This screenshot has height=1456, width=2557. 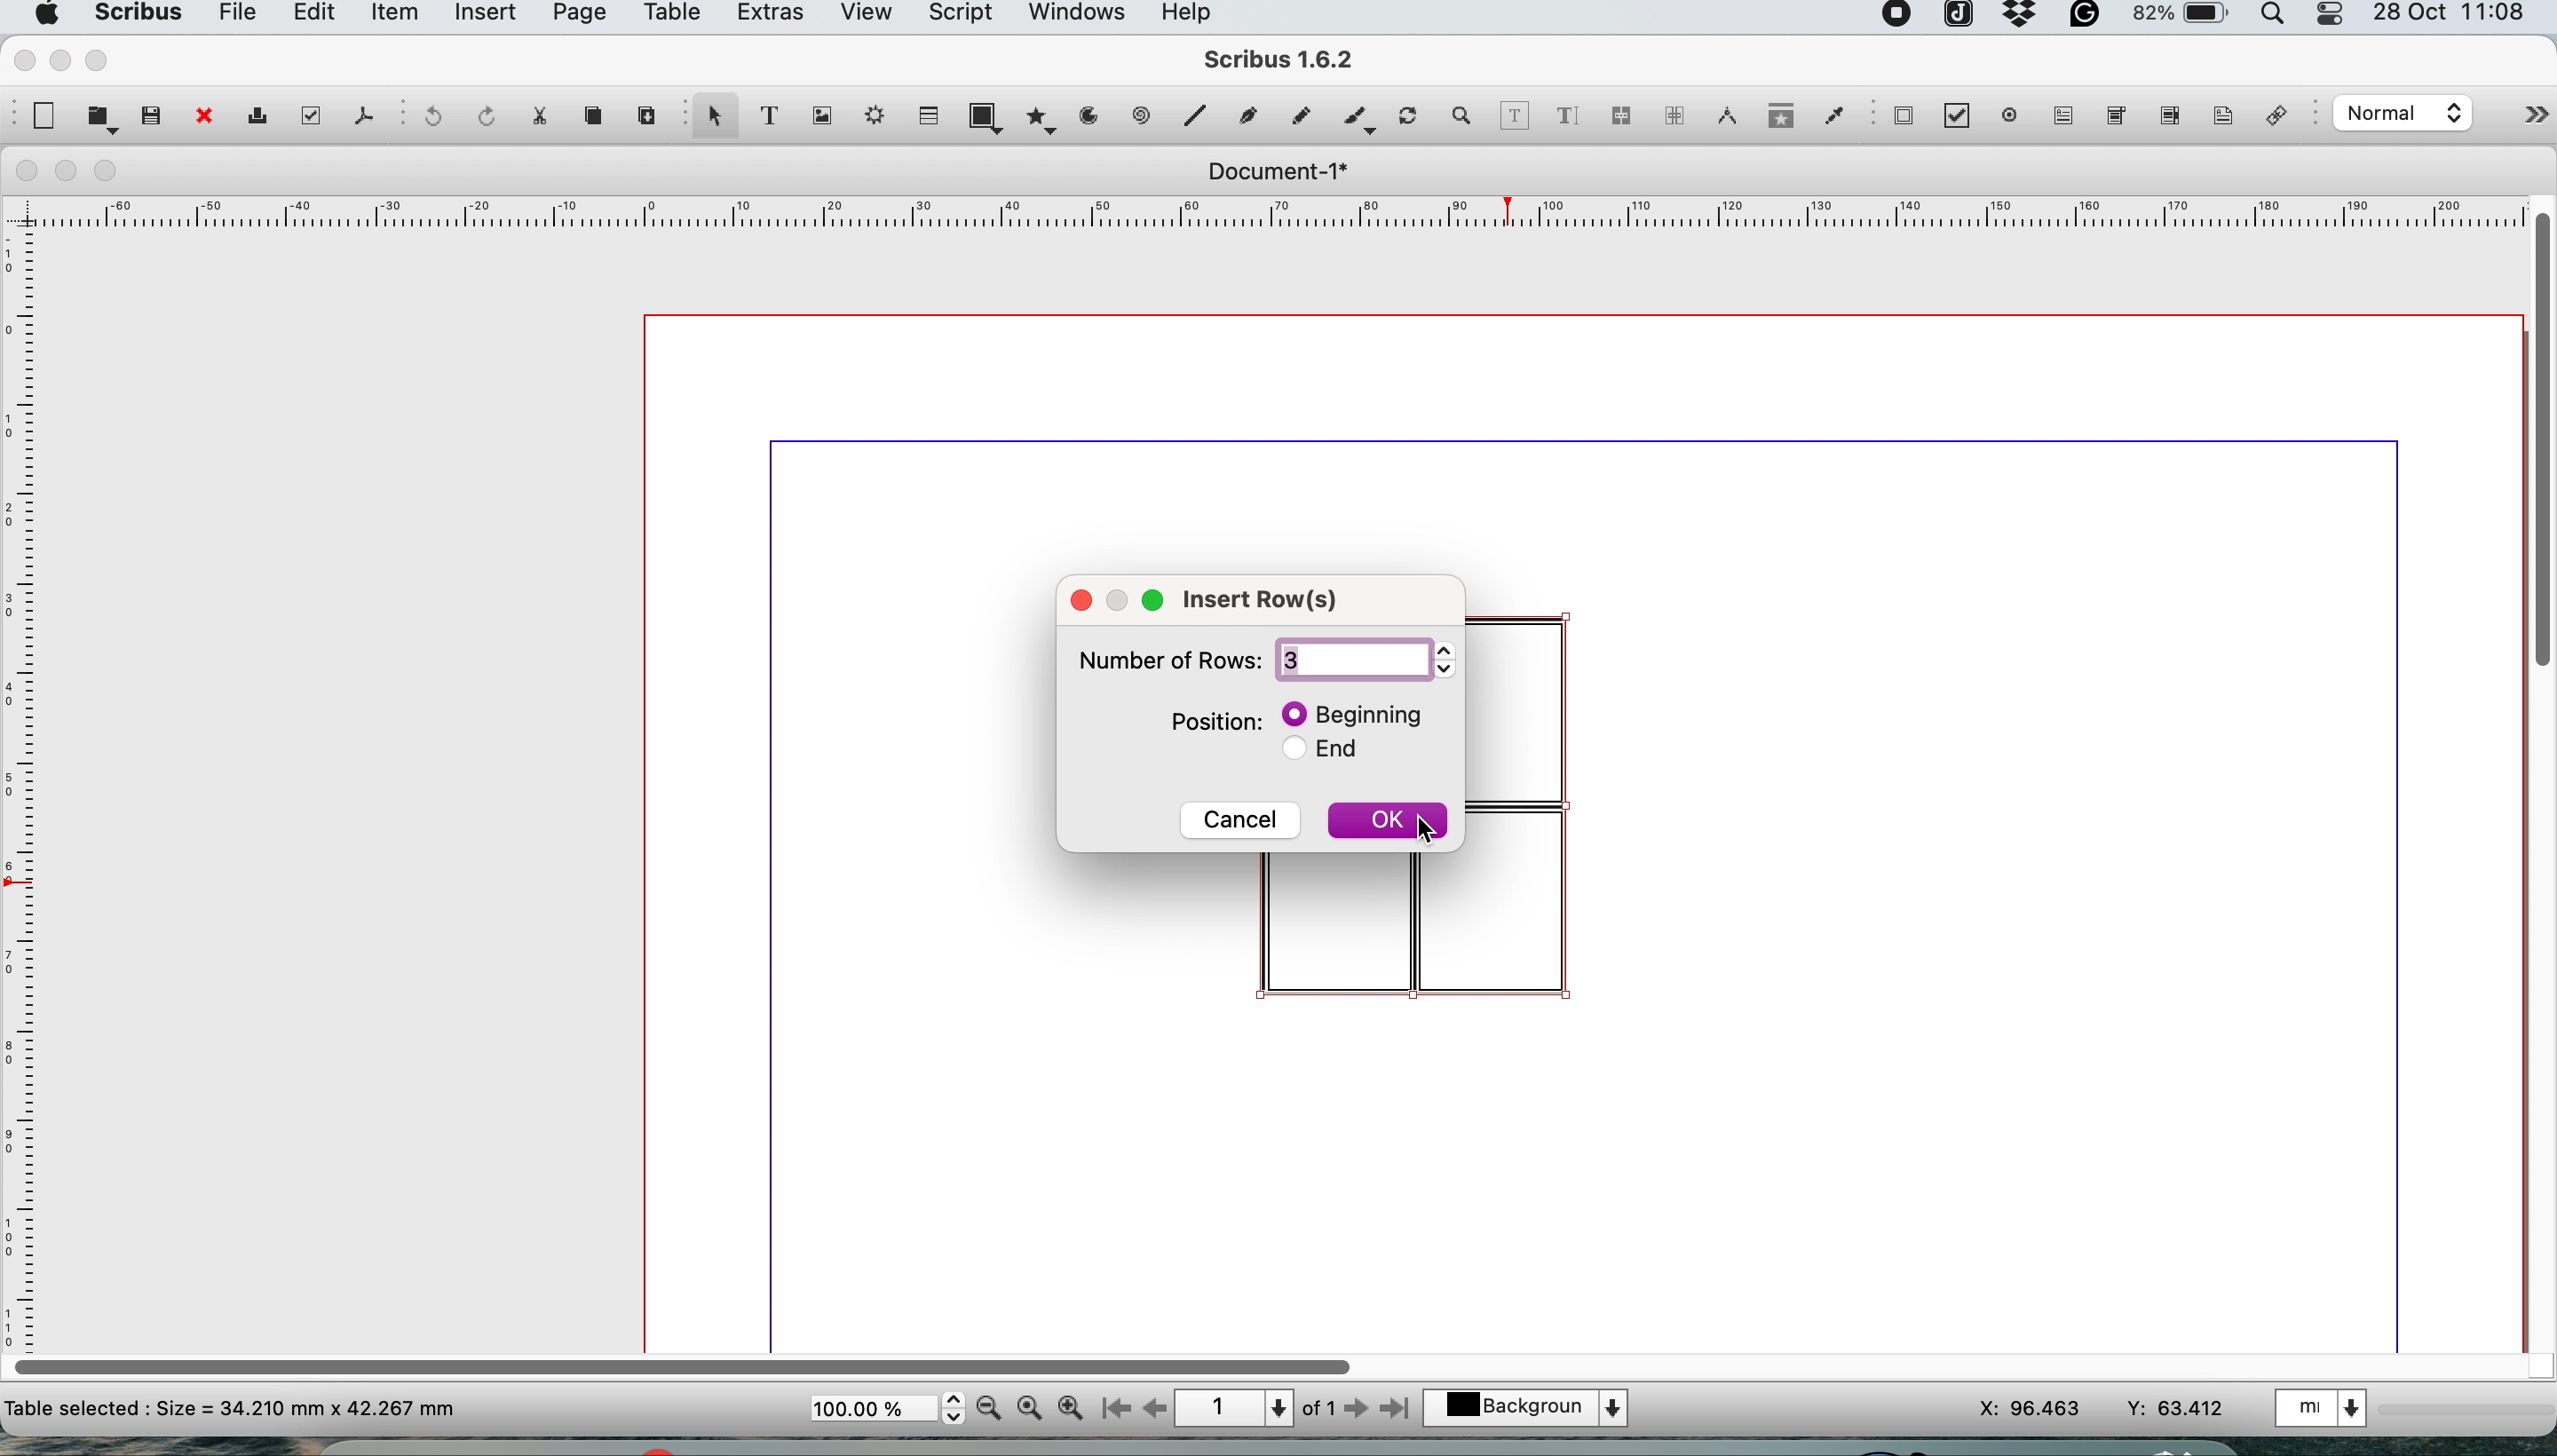 I want to click on pdf check button, so click(x=1903, y=115).